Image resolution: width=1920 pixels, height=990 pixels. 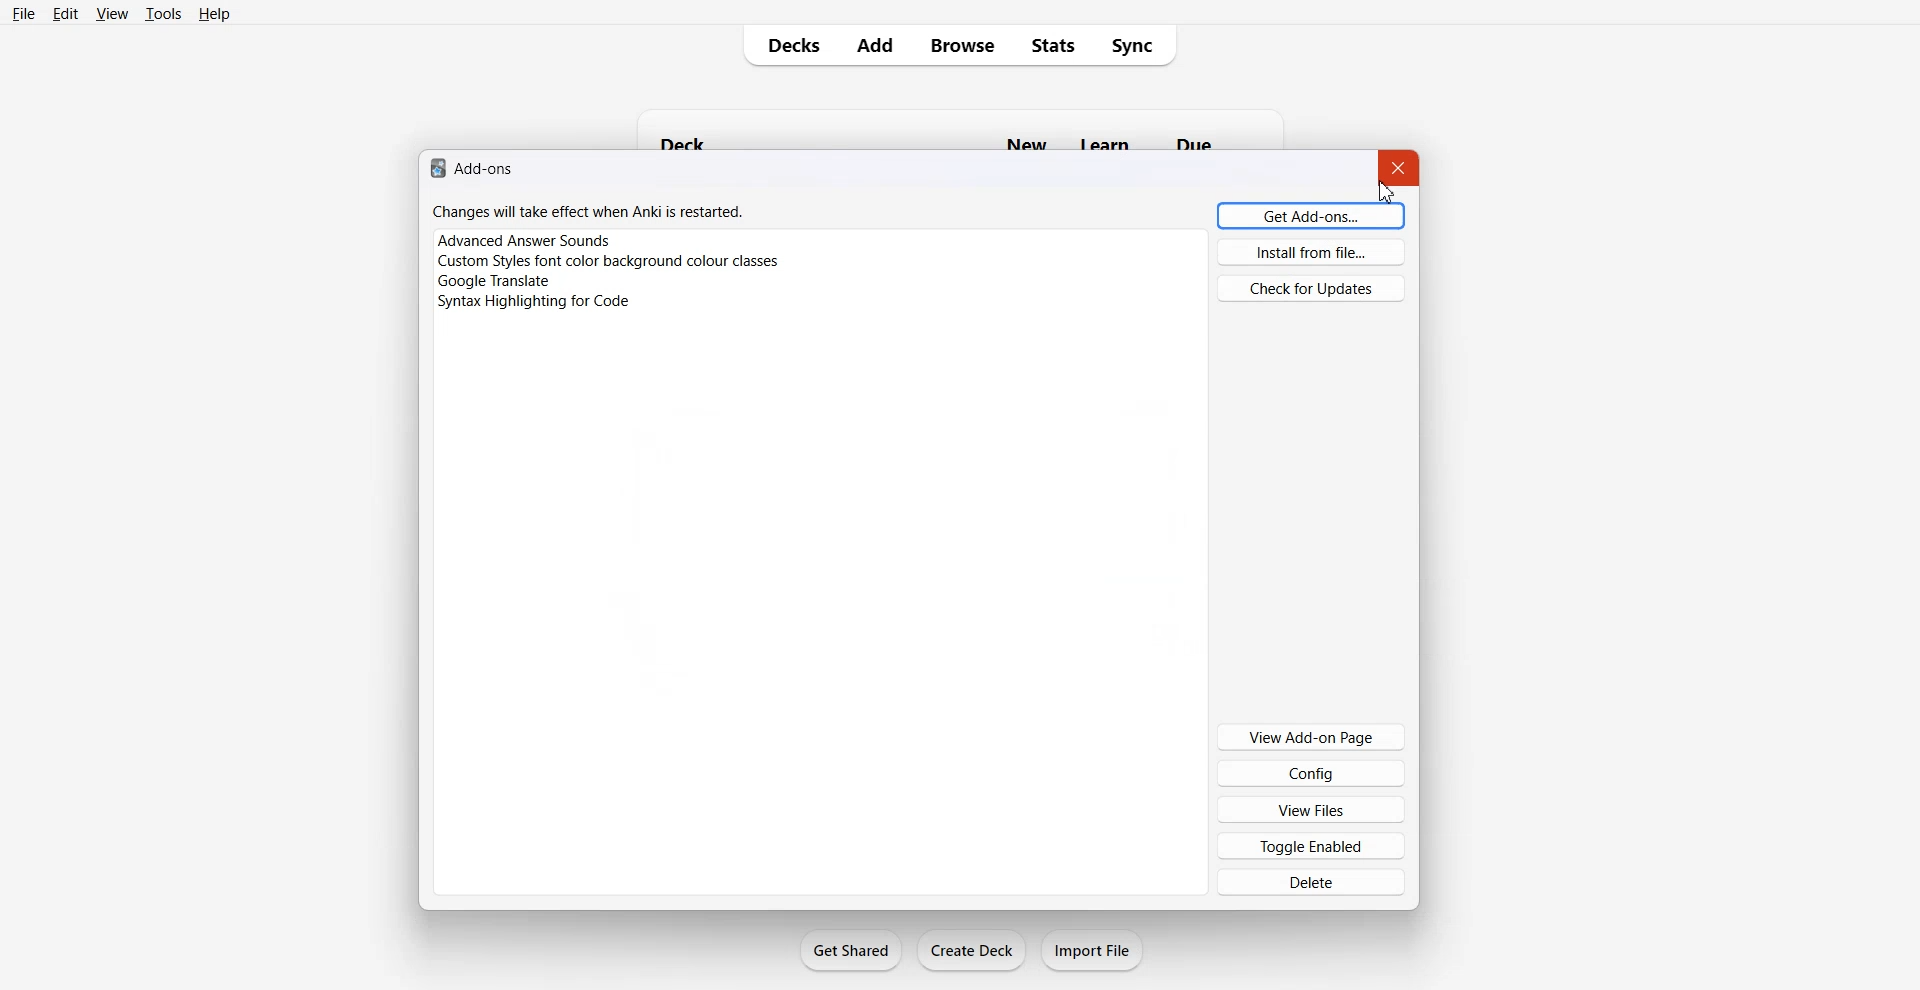 What do you see at coordinates (110, 13) in the screenshot?
I see `View` at bounding box center [110, 13].